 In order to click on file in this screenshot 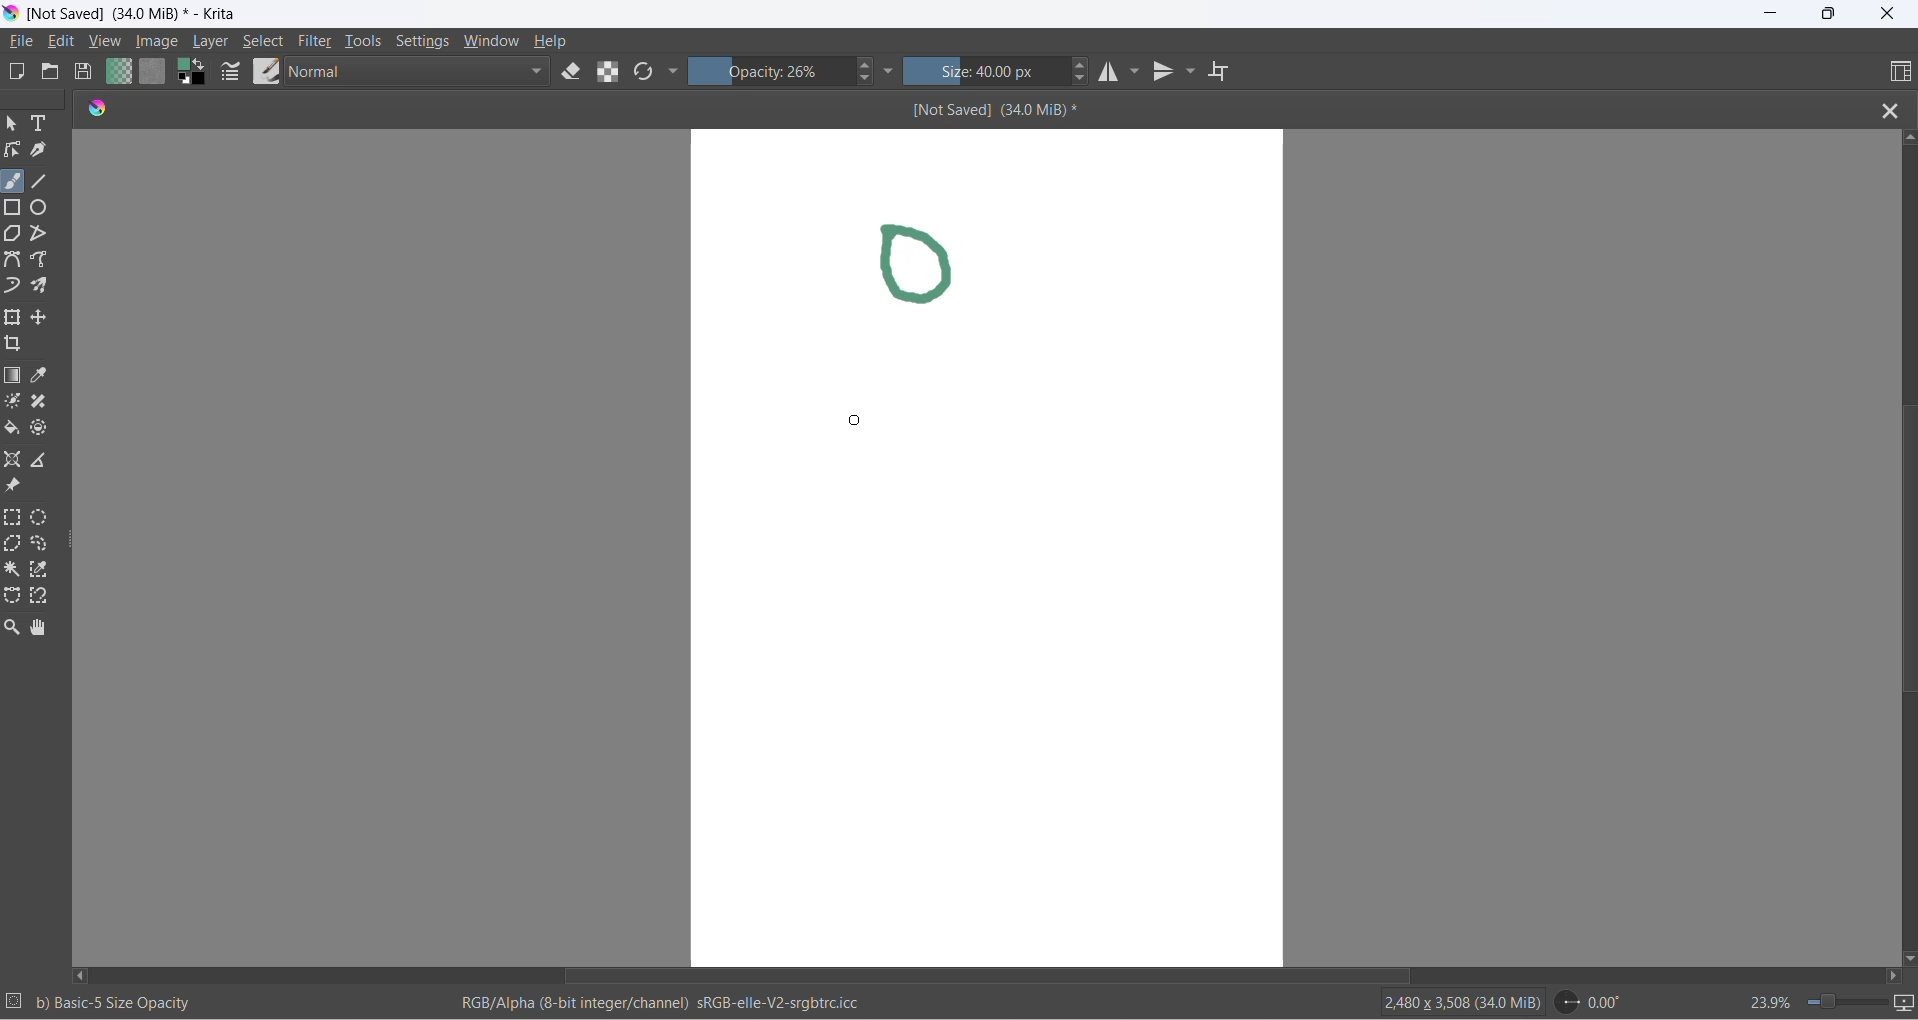, I will do `click(28, 43)`.